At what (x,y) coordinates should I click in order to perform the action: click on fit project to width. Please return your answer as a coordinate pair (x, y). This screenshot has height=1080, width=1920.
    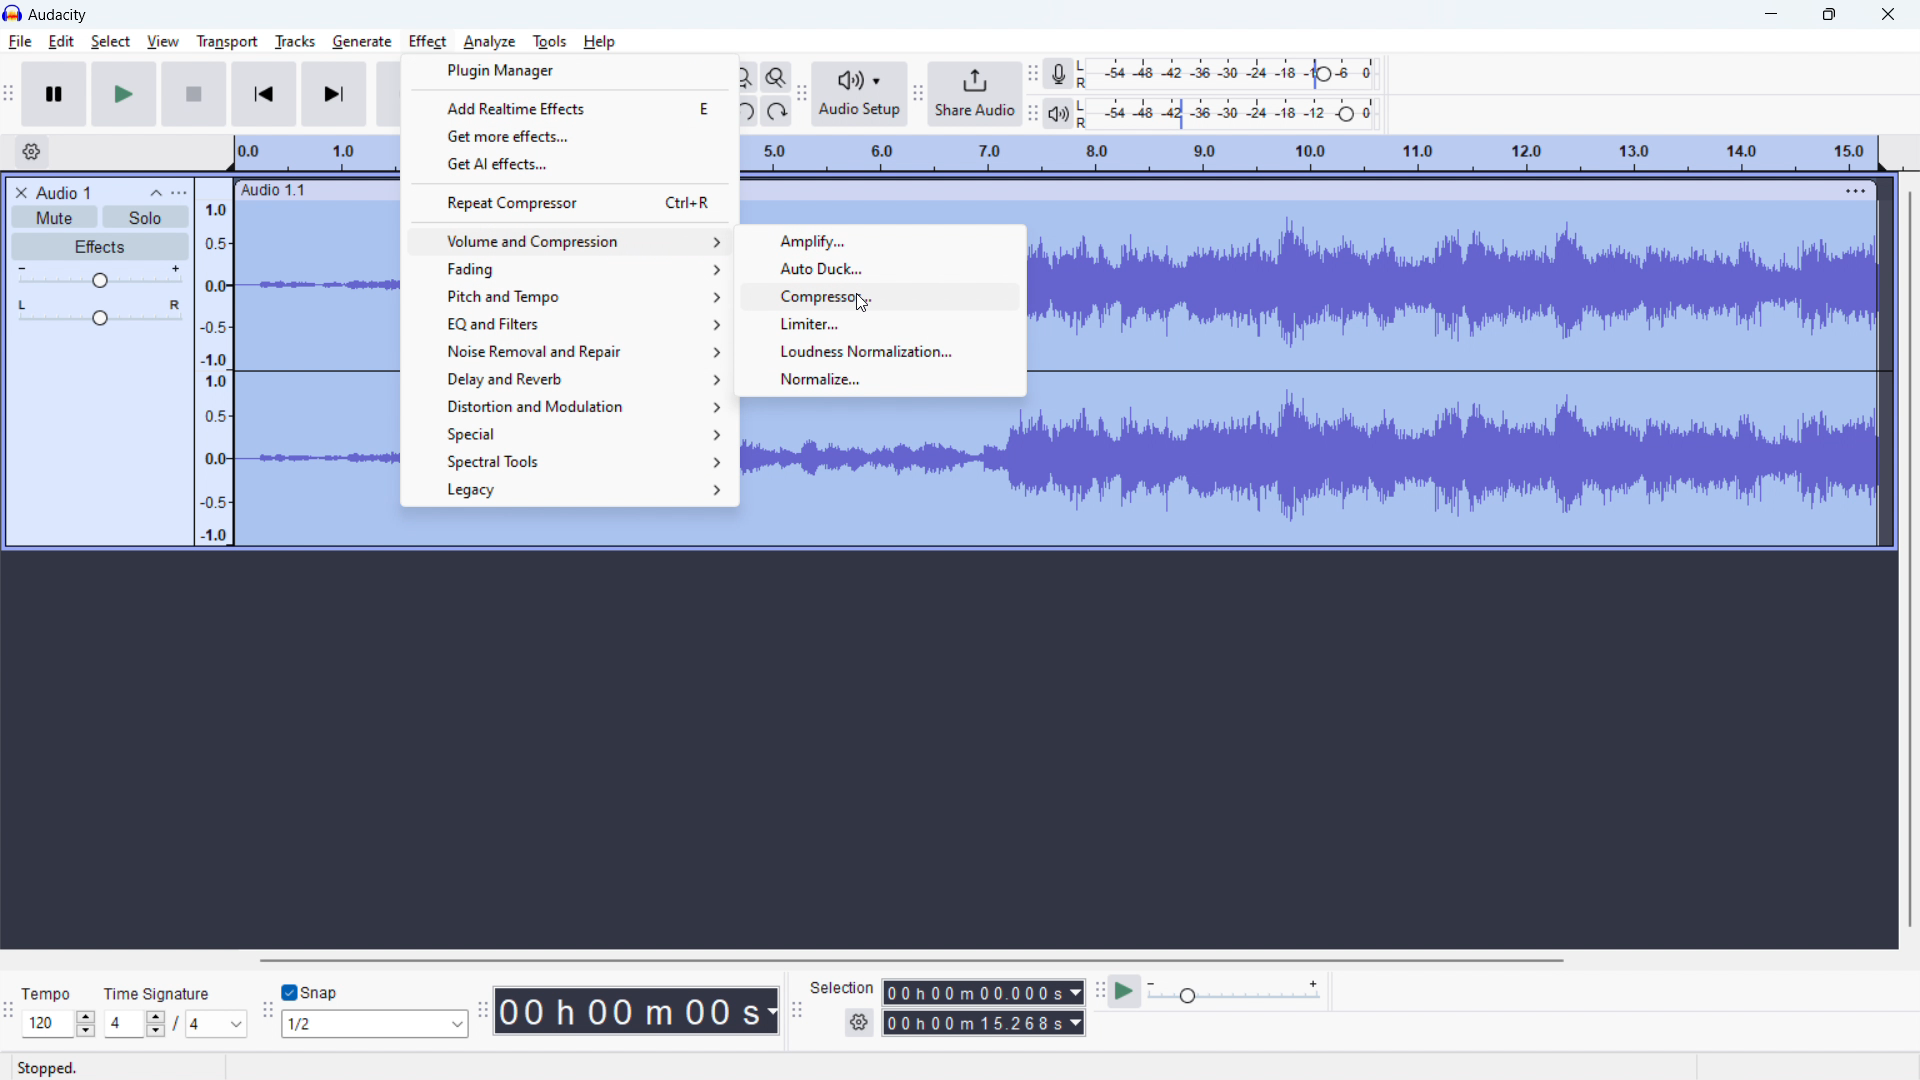
    Looking at the image, I should click on (746, 77).